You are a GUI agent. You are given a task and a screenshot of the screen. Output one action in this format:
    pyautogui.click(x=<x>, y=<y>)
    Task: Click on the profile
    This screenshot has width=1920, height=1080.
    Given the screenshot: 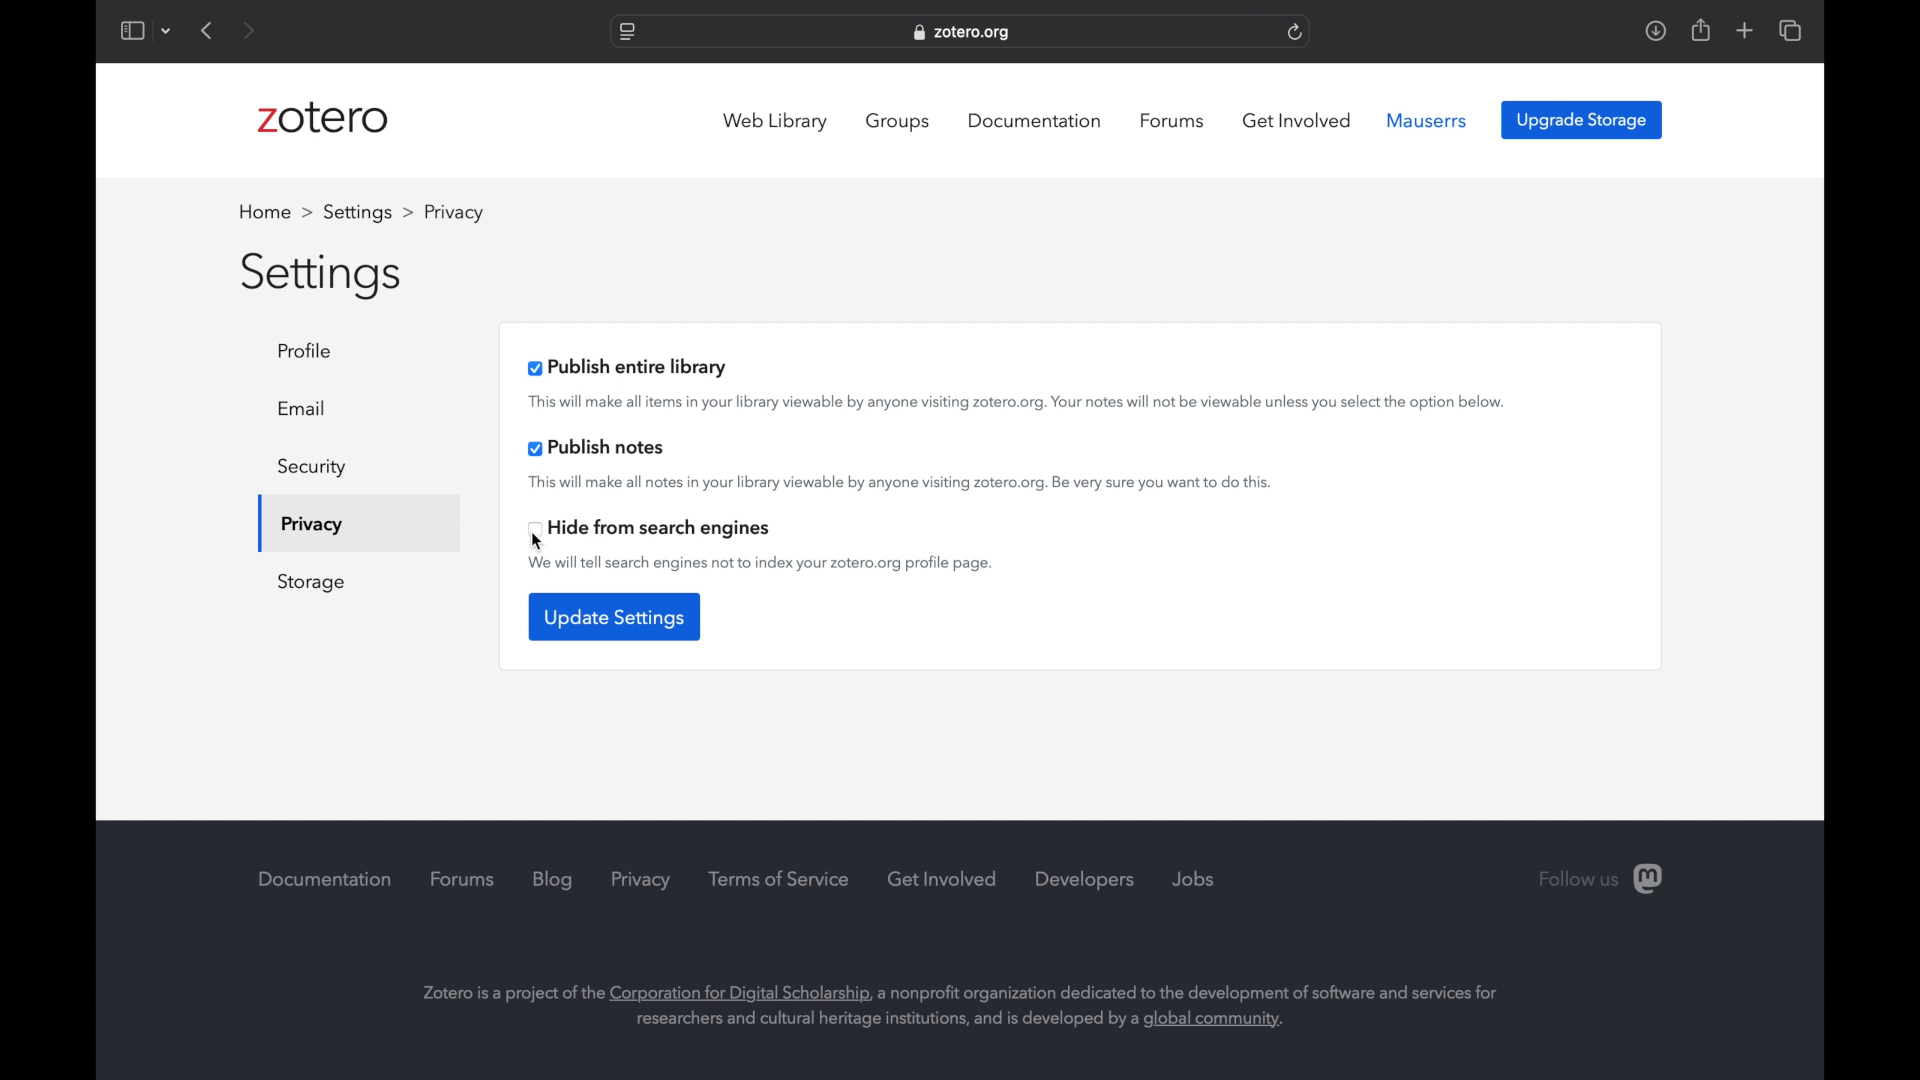 What is the action you would take?
    pyautogui.click(x=311, y=350)
    